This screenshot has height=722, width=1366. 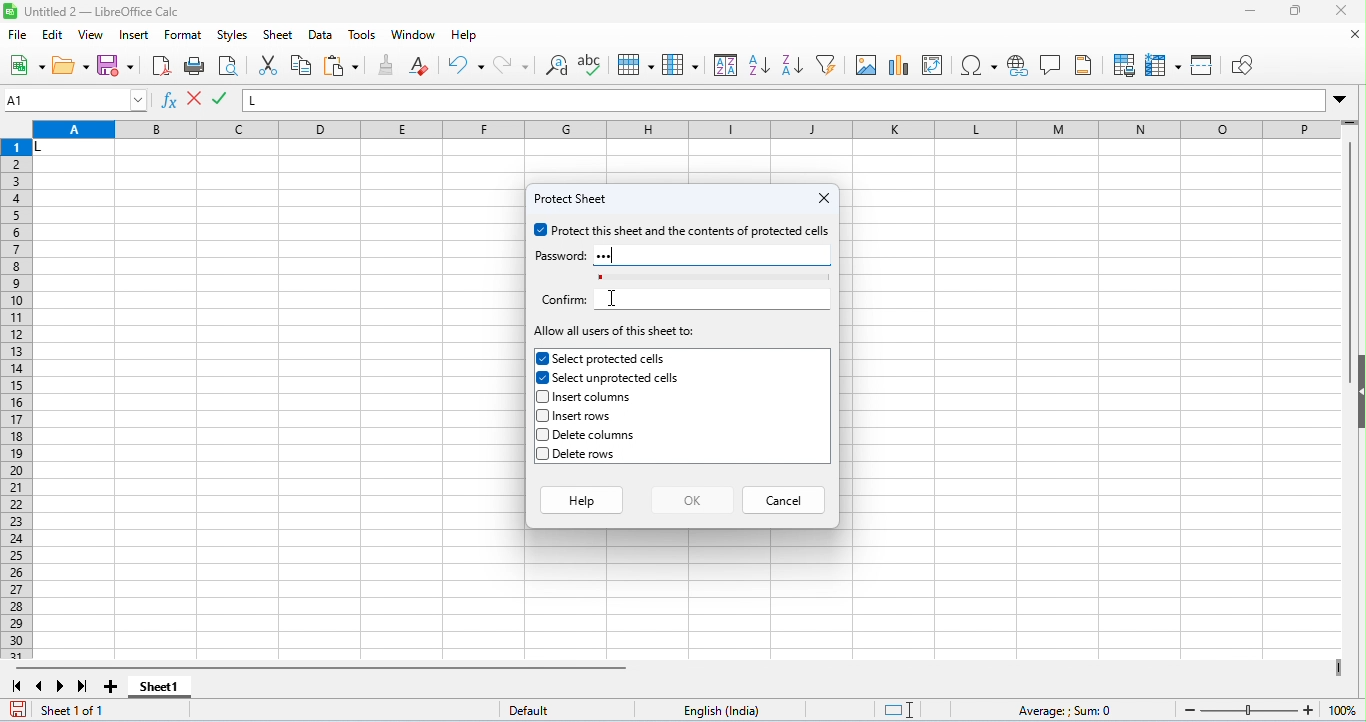 I want to click on window, so click(x=412, y=35).